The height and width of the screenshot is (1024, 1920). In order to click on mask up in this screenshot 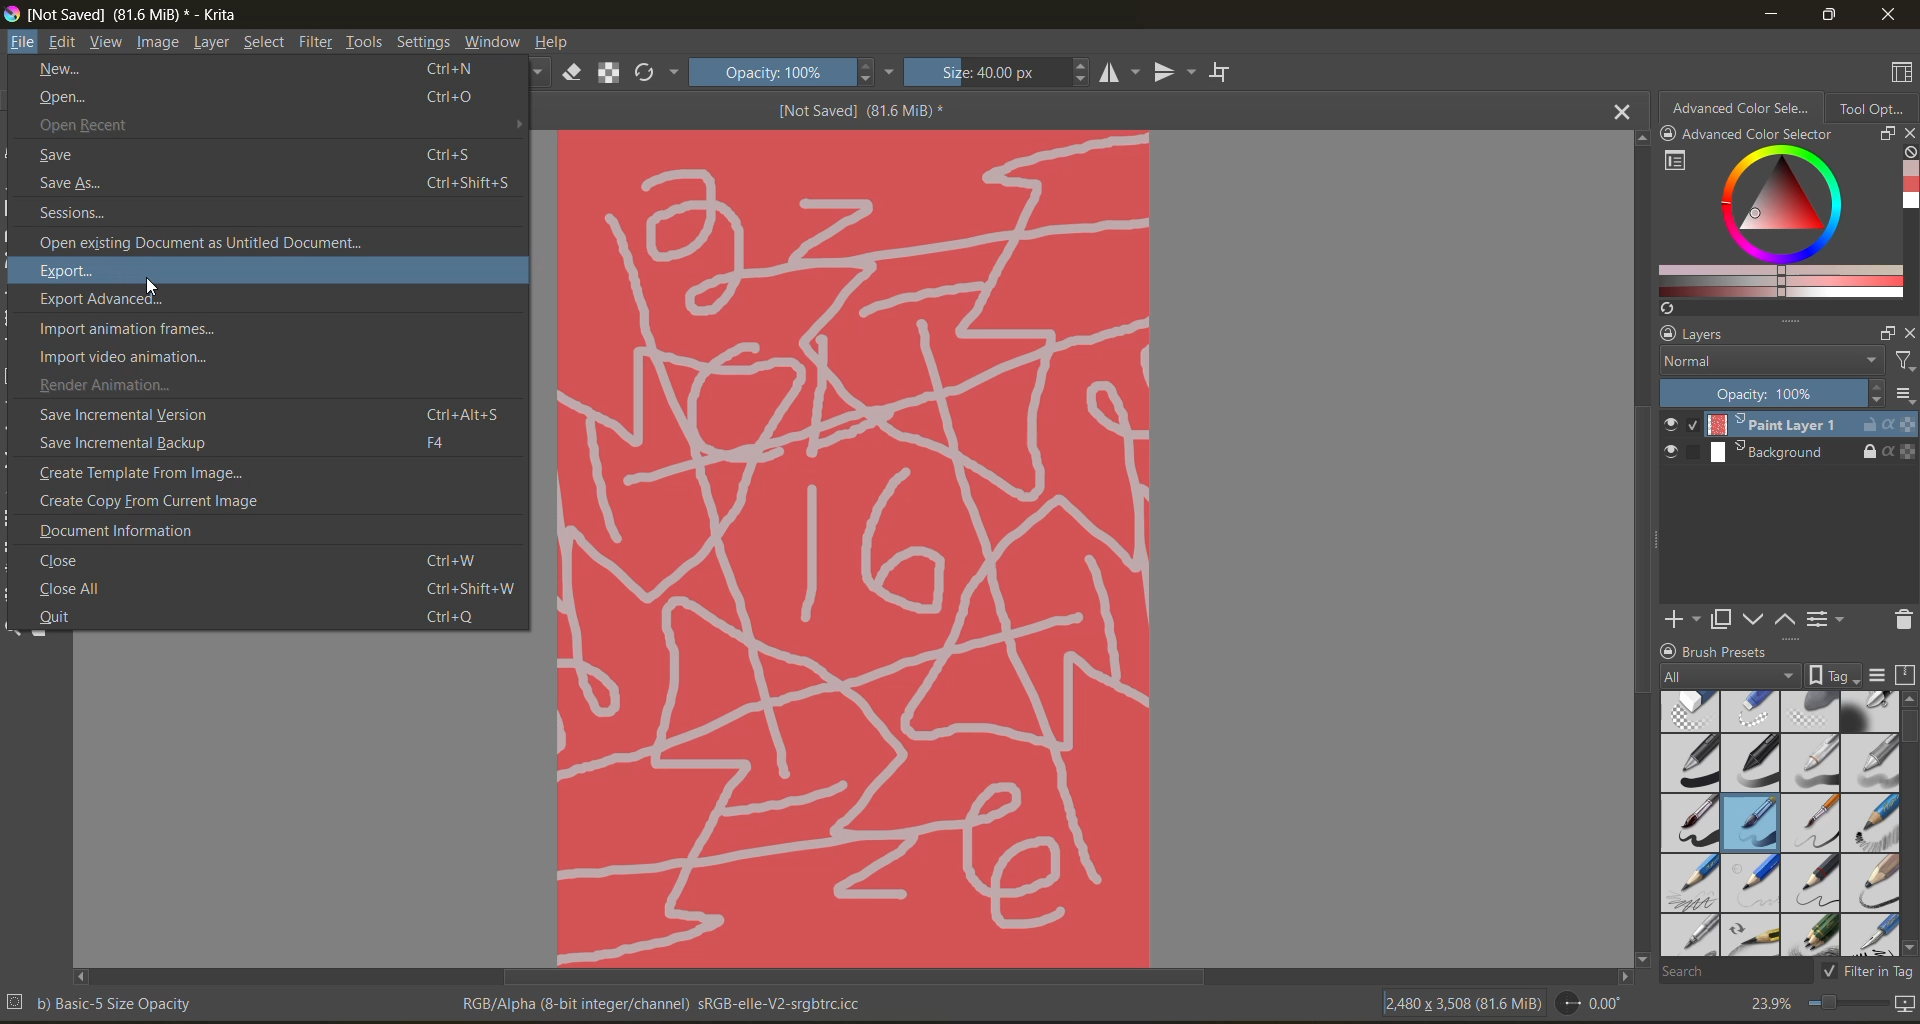, I will do `click(1787, 618)`.